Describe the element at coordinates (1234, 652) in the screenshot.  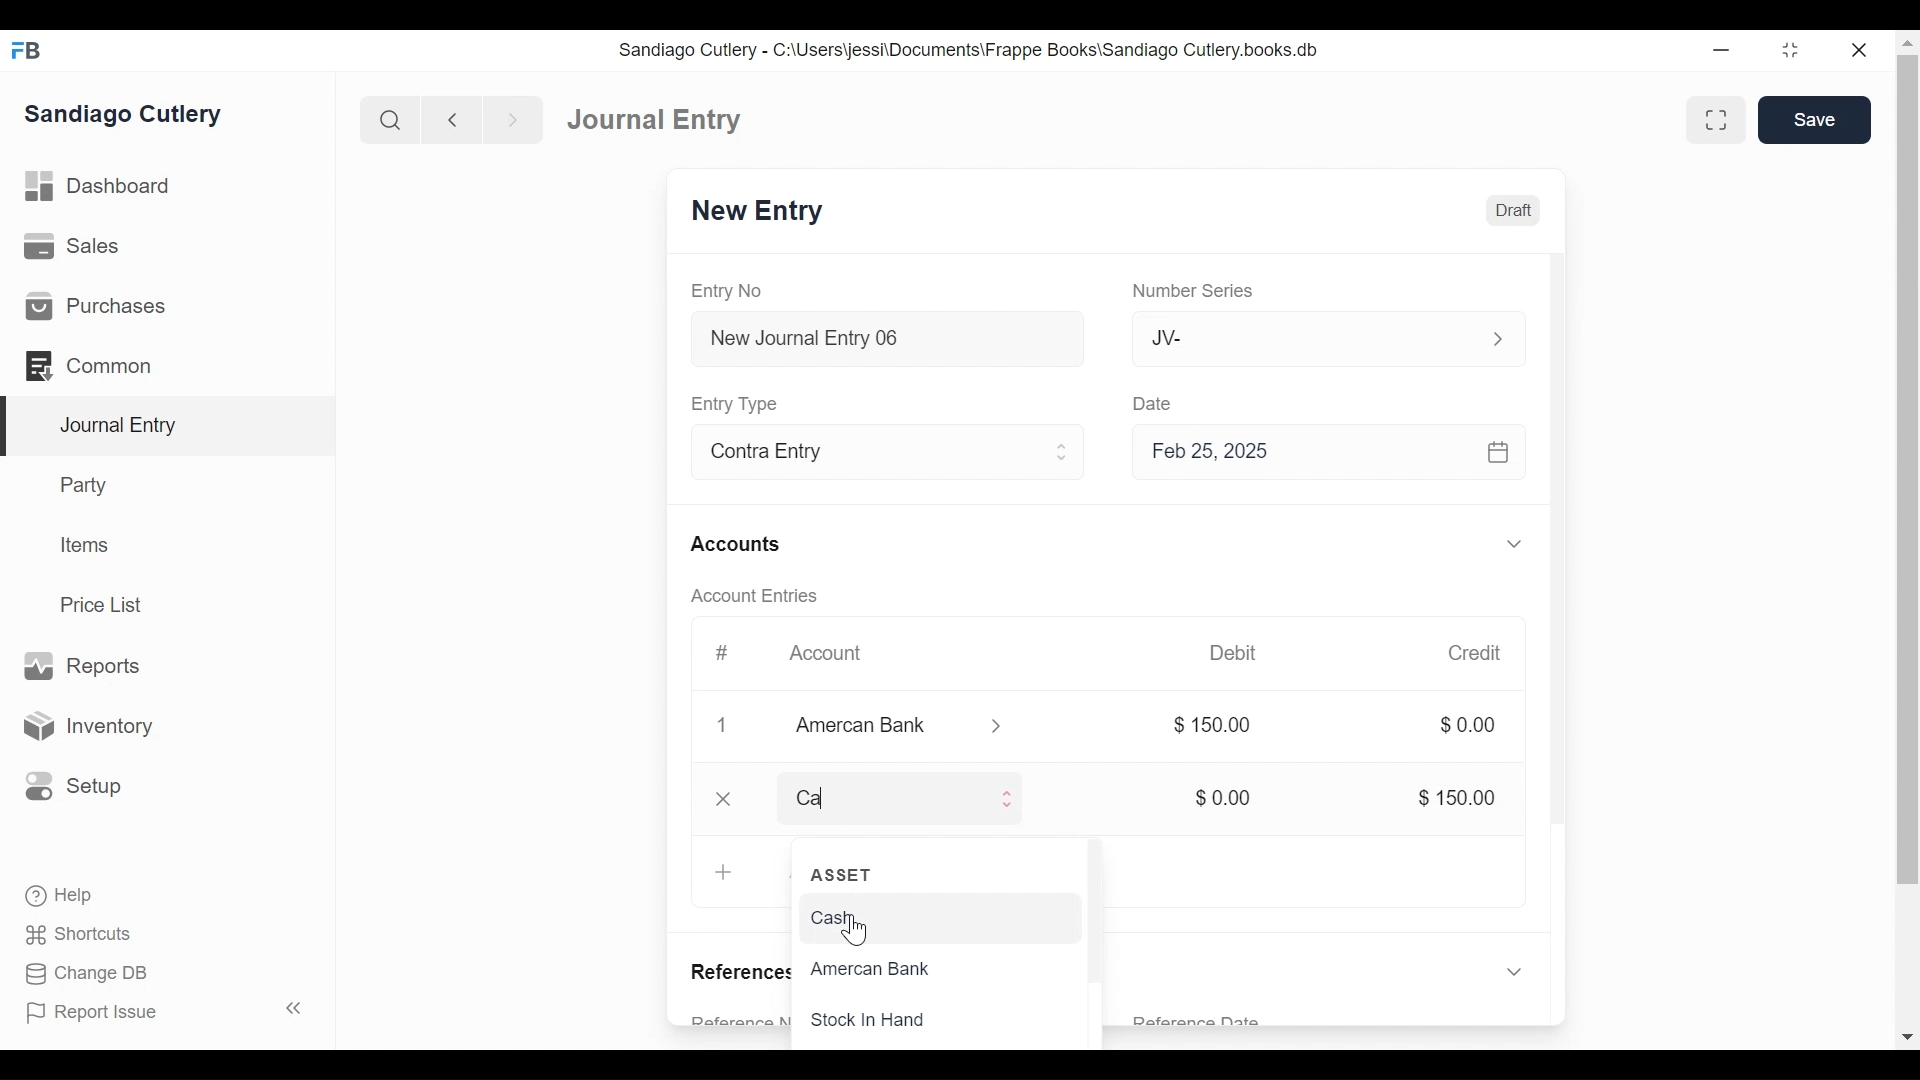
I see `Debit` at that location.